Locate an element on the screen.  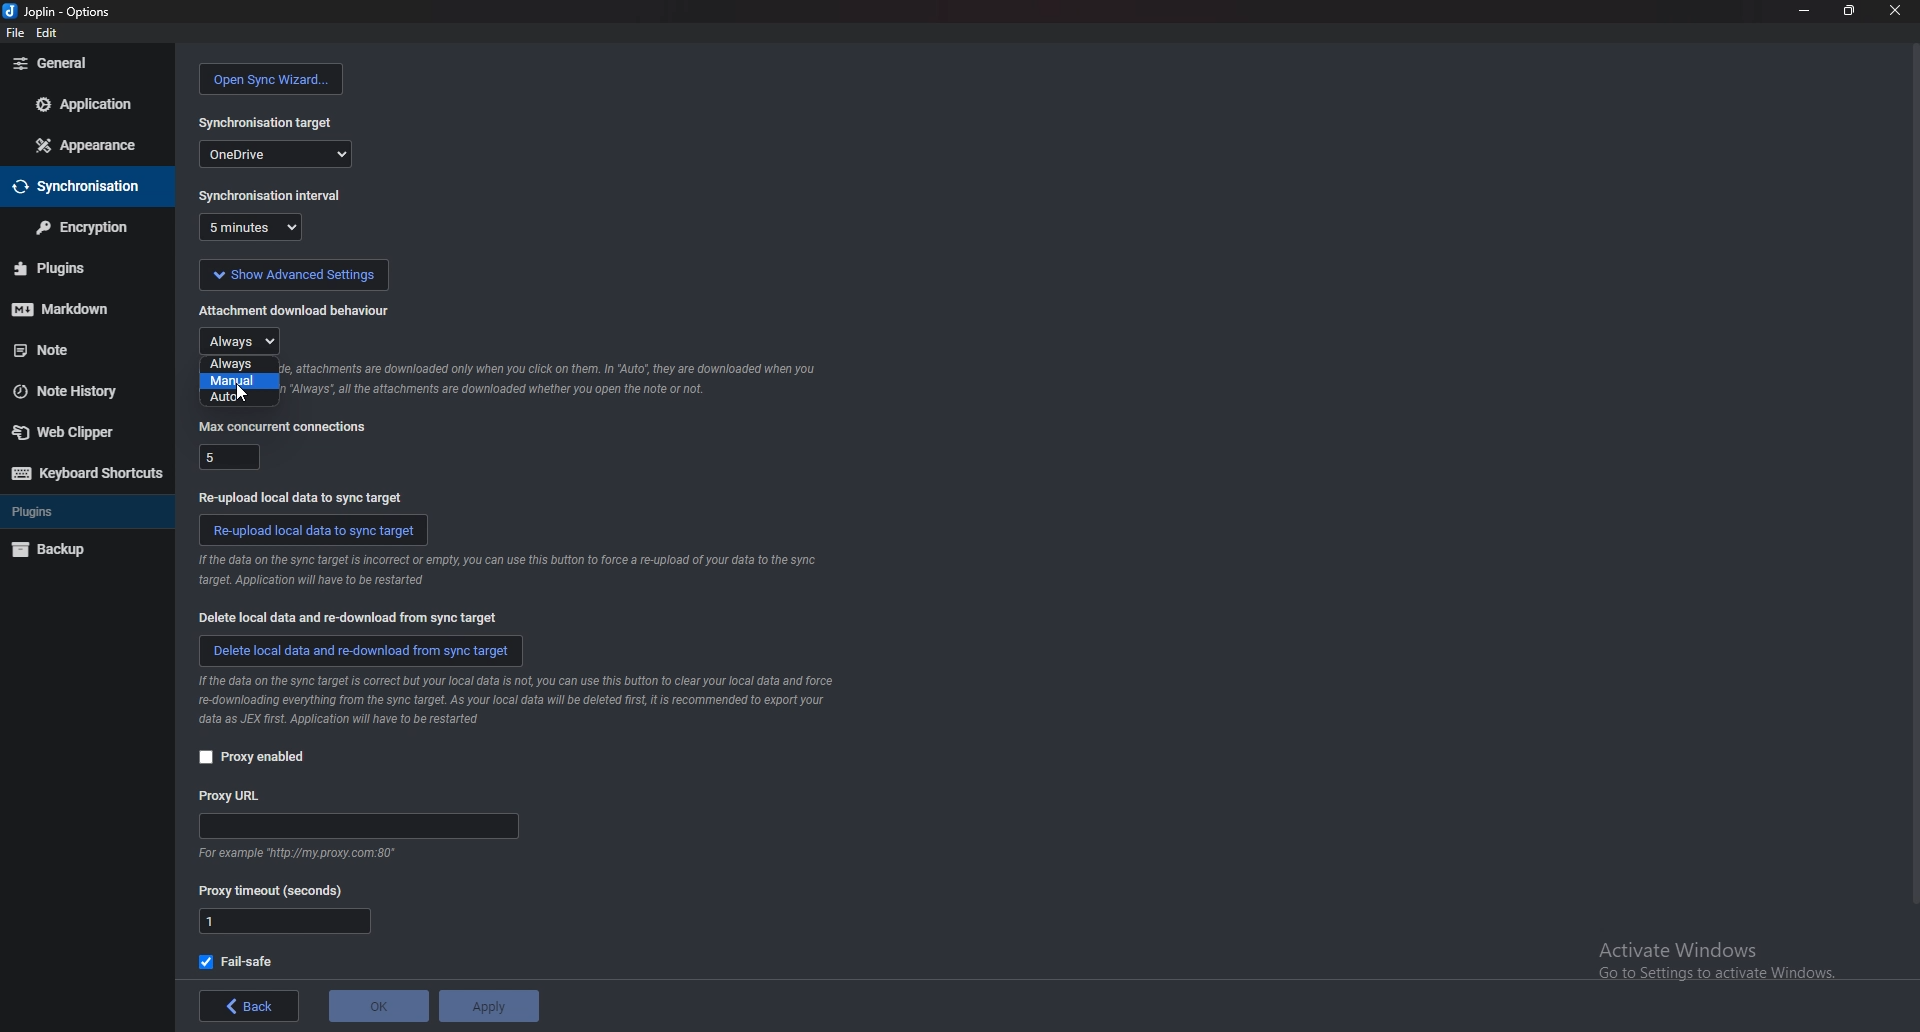
minimize is located at coordinates (1804, 9).